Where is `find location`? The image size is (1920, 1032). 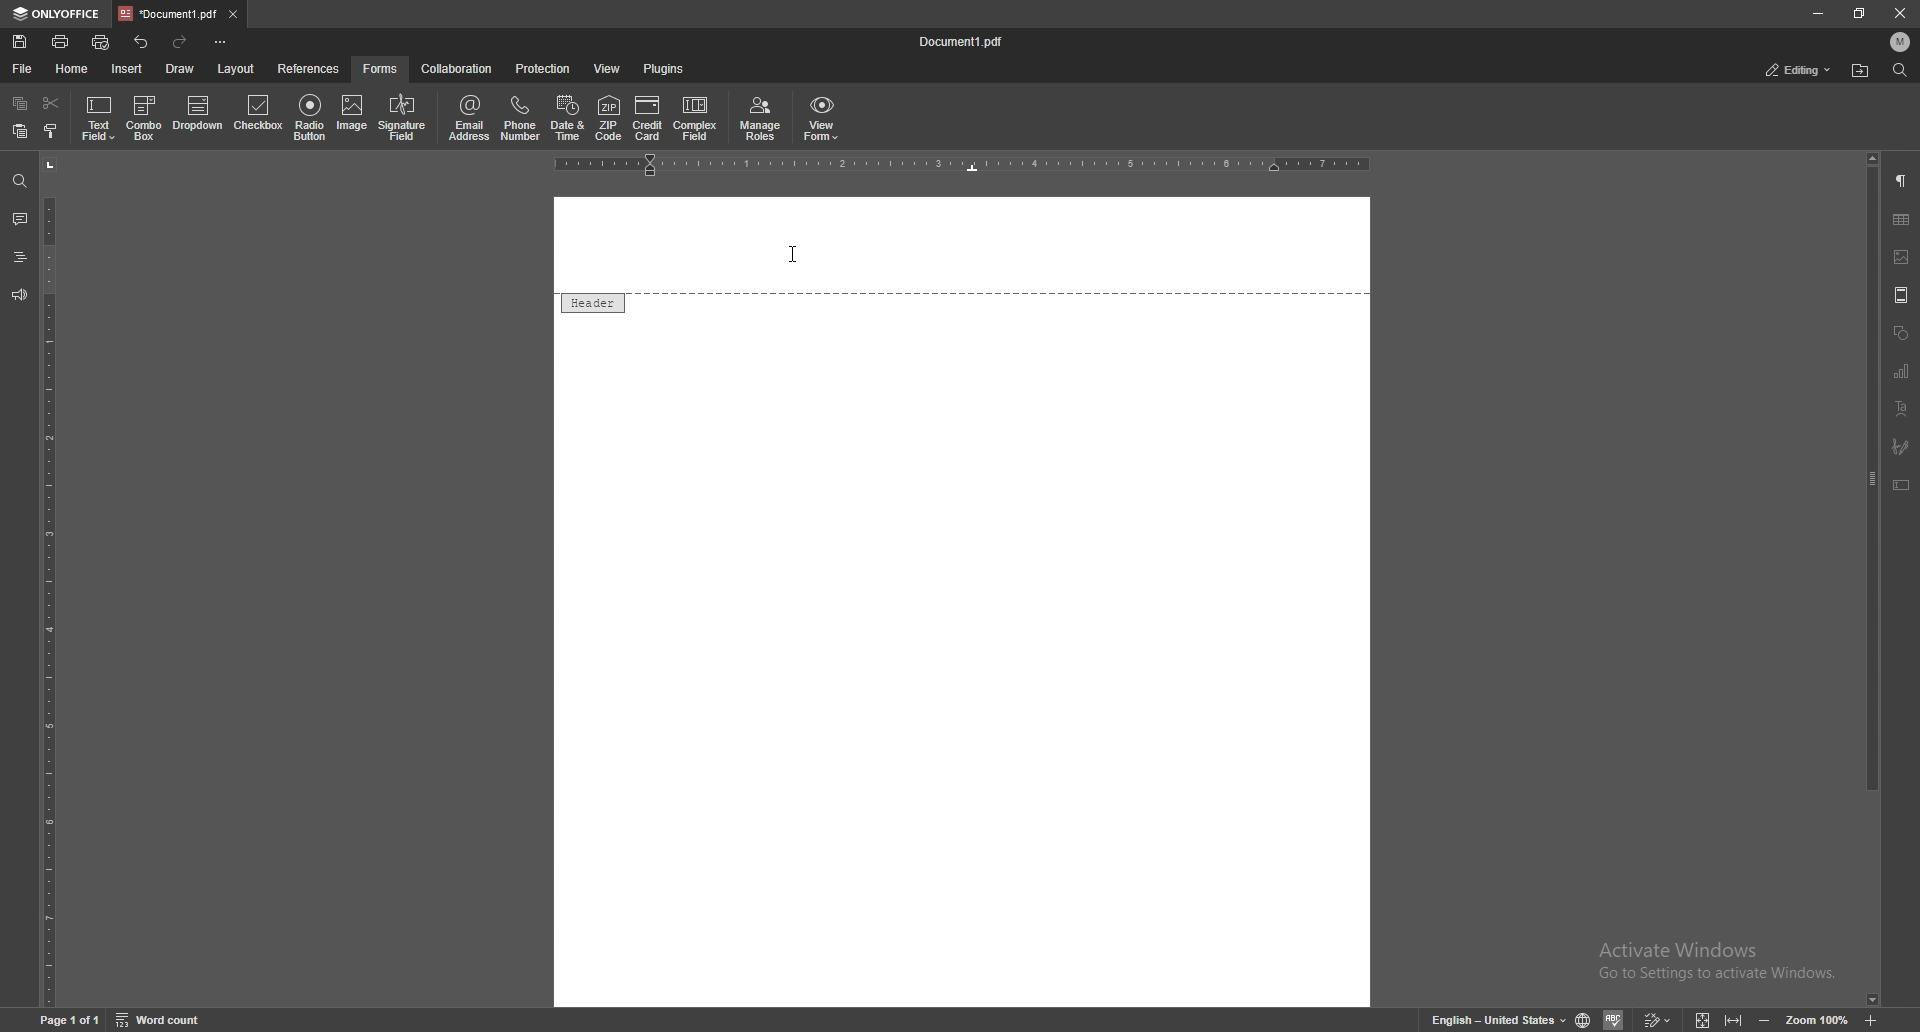
find location is located at coordinates (1861, 70).